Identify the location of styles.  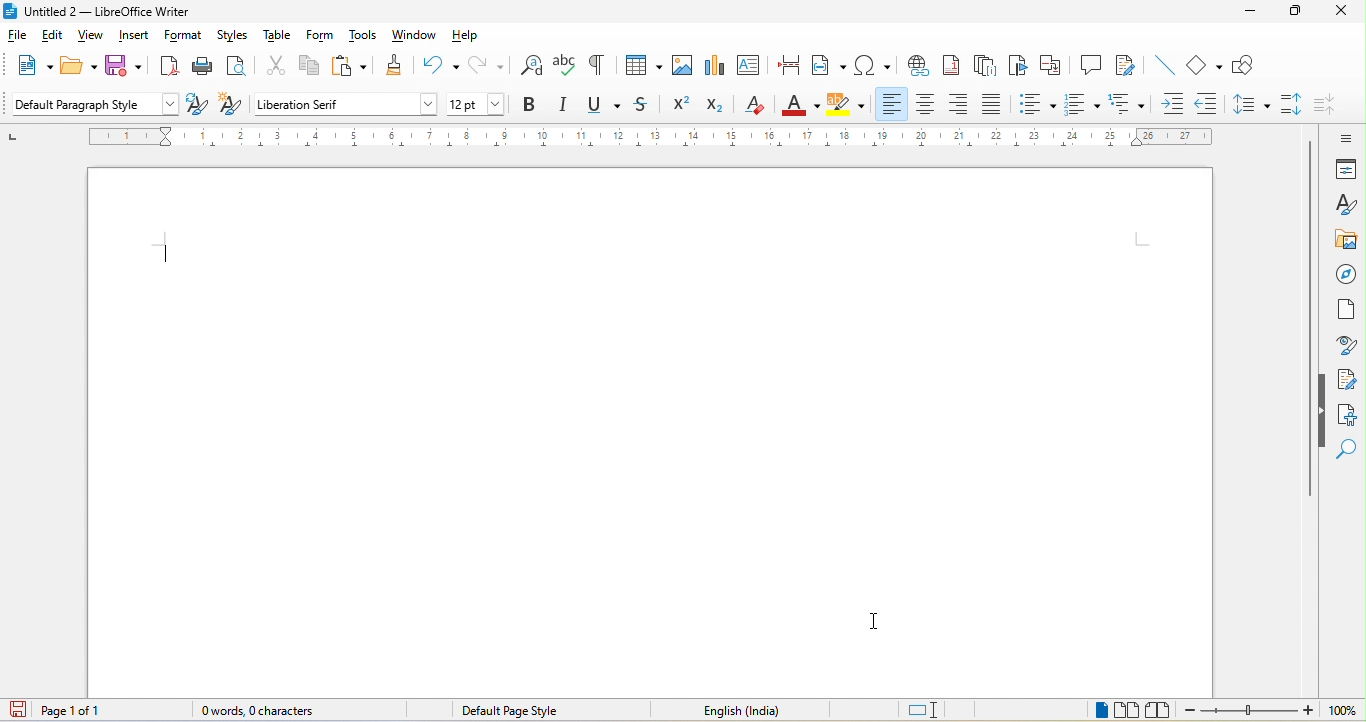
(235, 37).